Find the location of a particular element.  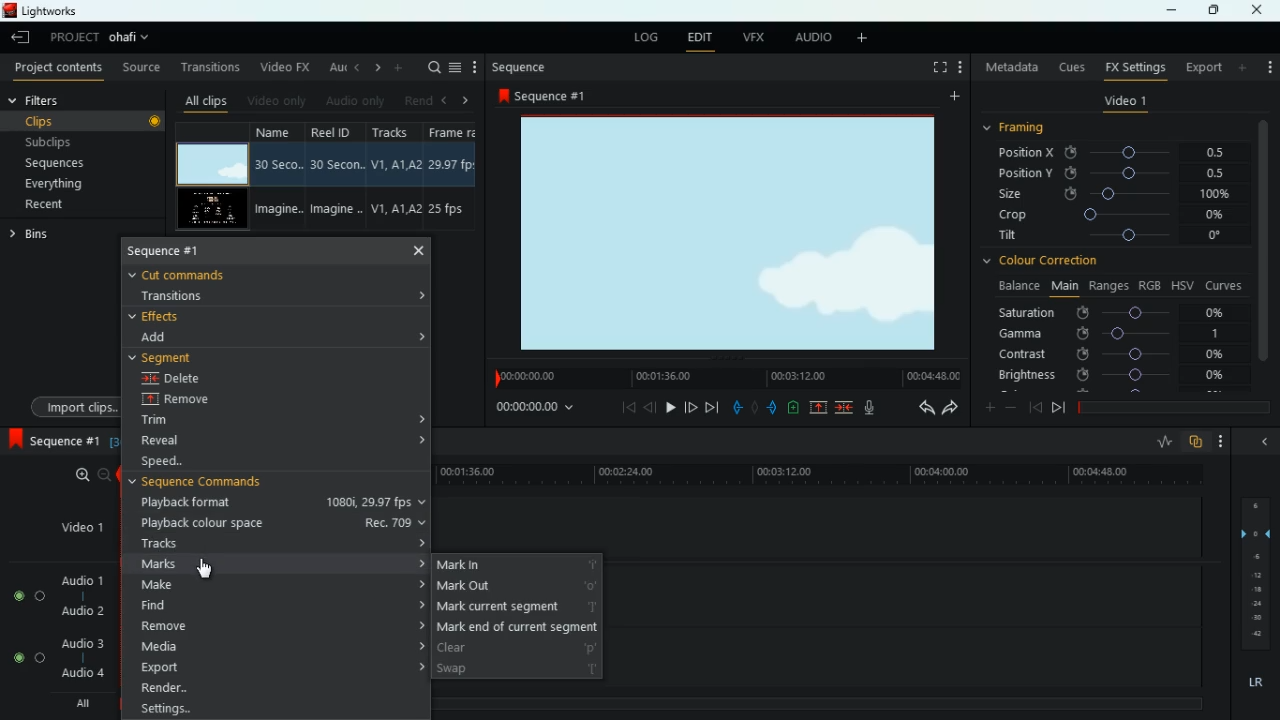

media is located at coordinates (286, 648).